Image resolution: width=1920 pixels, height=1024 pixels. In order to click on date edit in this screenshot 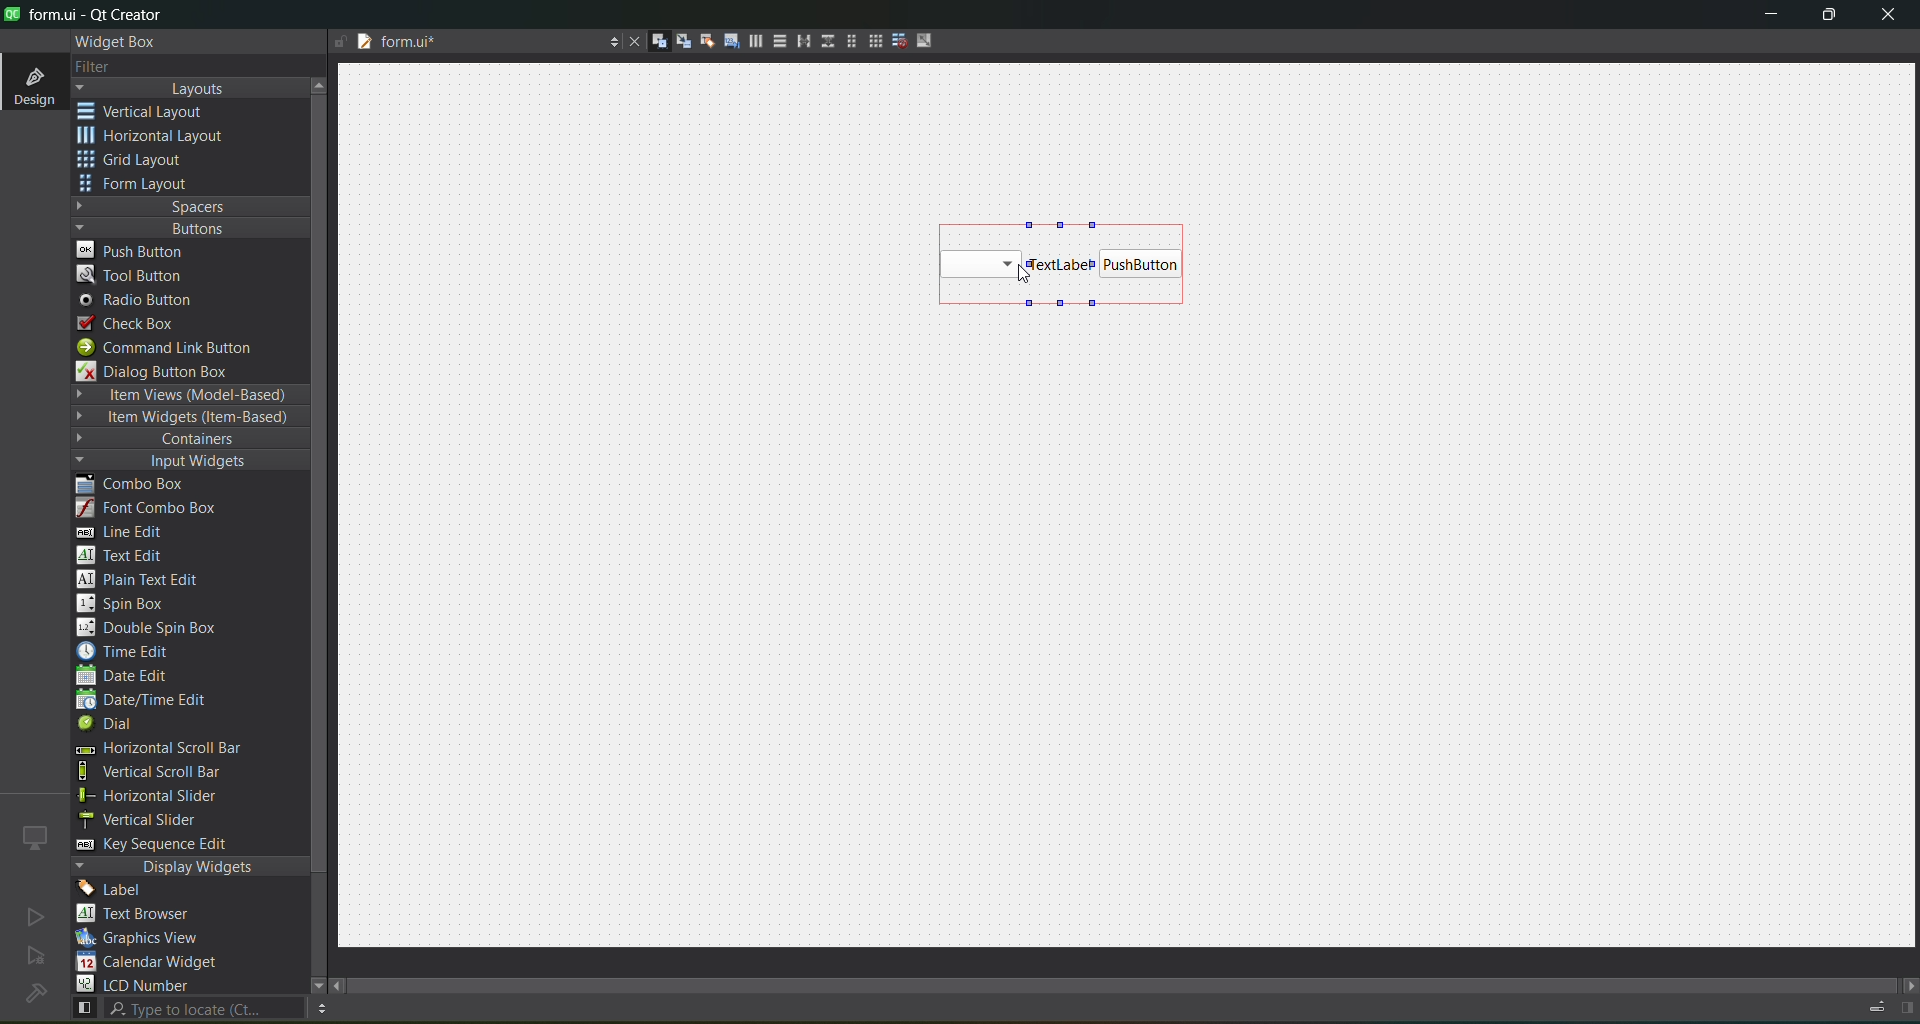, I will do `click(127, 677)`.